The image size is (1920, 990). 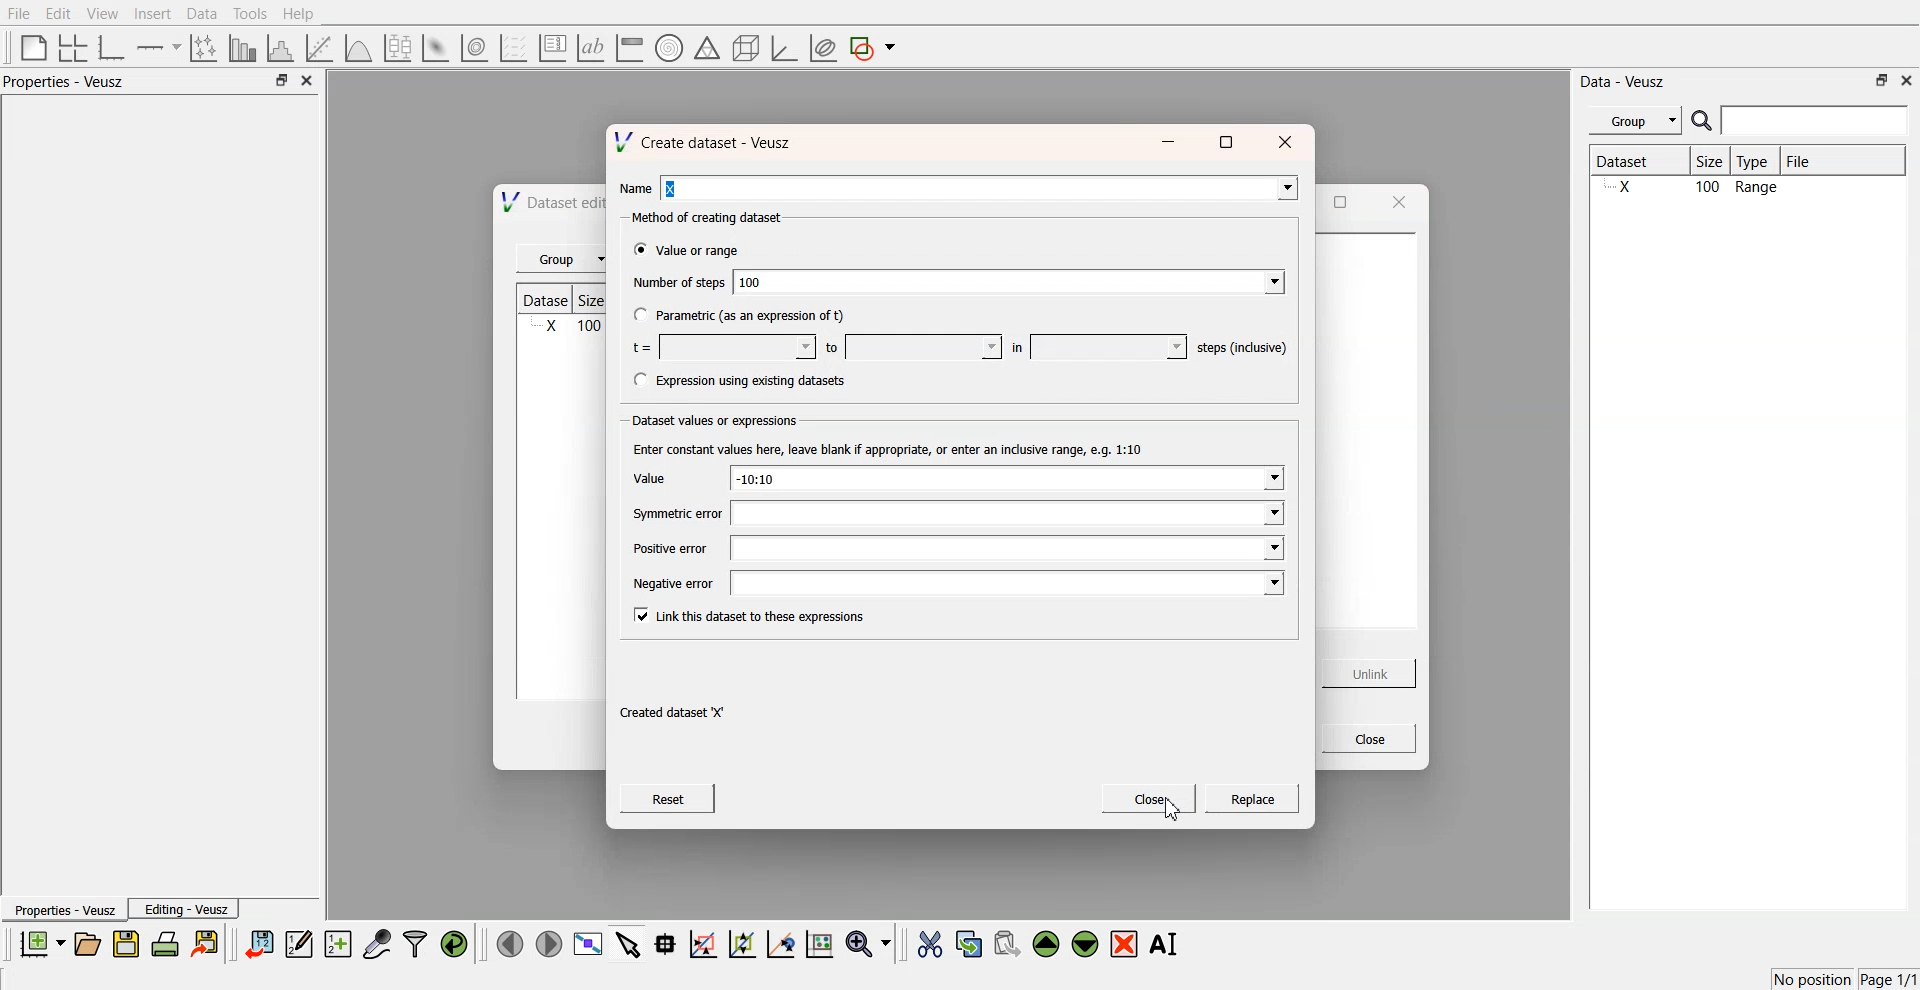 I want to click on reset the graph axes, so click(x=819, y=945).